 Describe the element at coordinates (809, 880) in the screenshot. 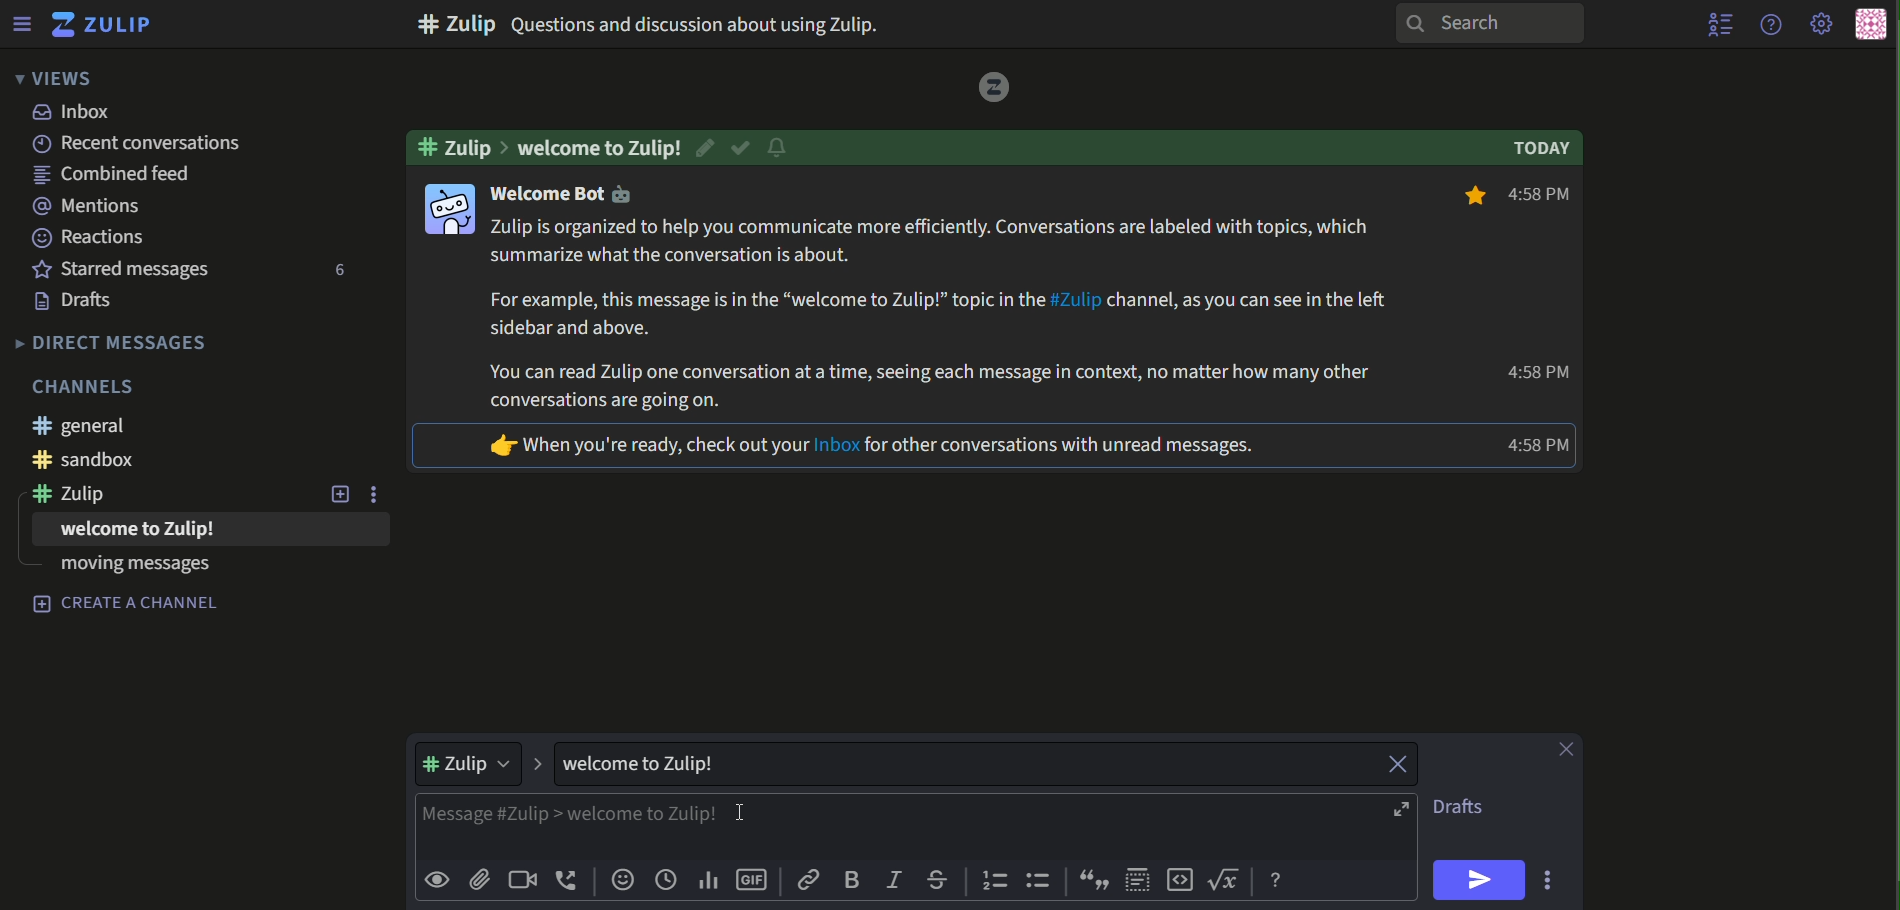

I see `link` at that location.